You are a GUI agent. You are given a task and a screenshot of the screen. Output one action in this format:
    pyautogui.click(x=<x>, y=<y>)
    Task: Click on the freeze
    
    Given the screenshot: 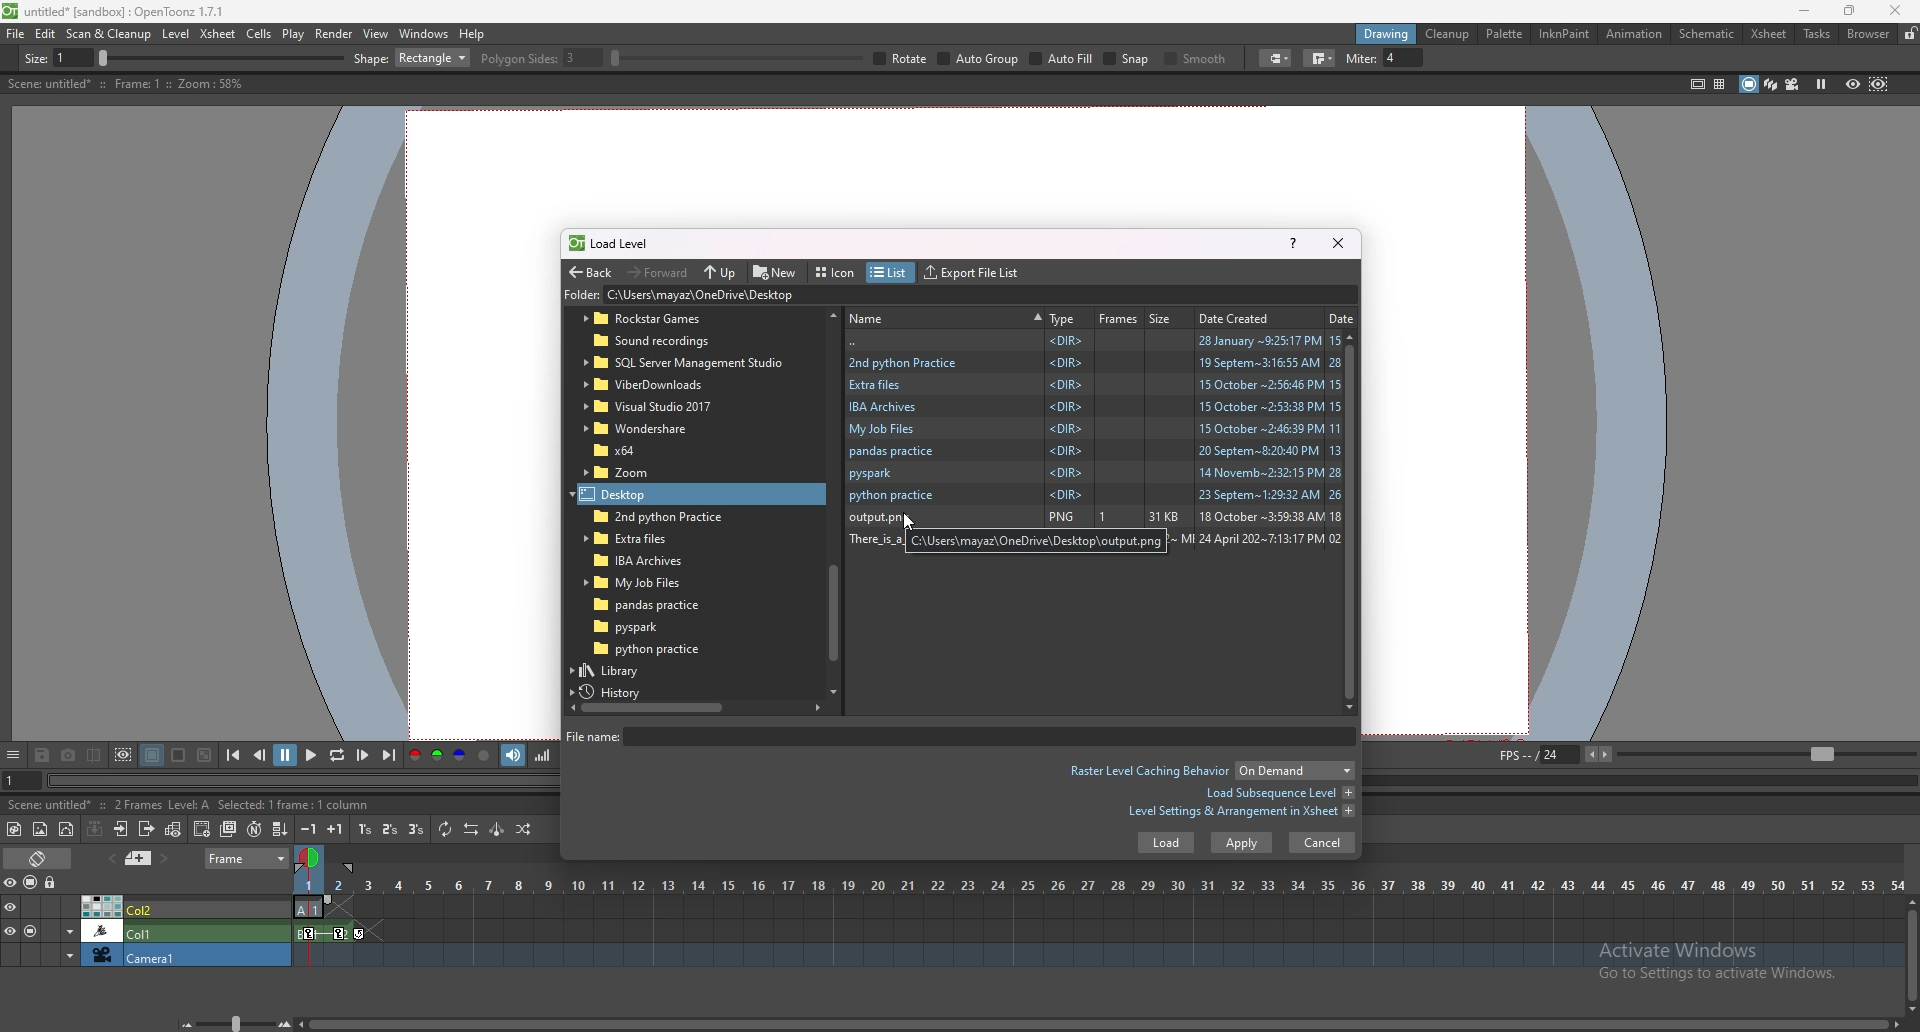 What is the action you would take?
    pyautogui.click(x=1821, y=83)
    